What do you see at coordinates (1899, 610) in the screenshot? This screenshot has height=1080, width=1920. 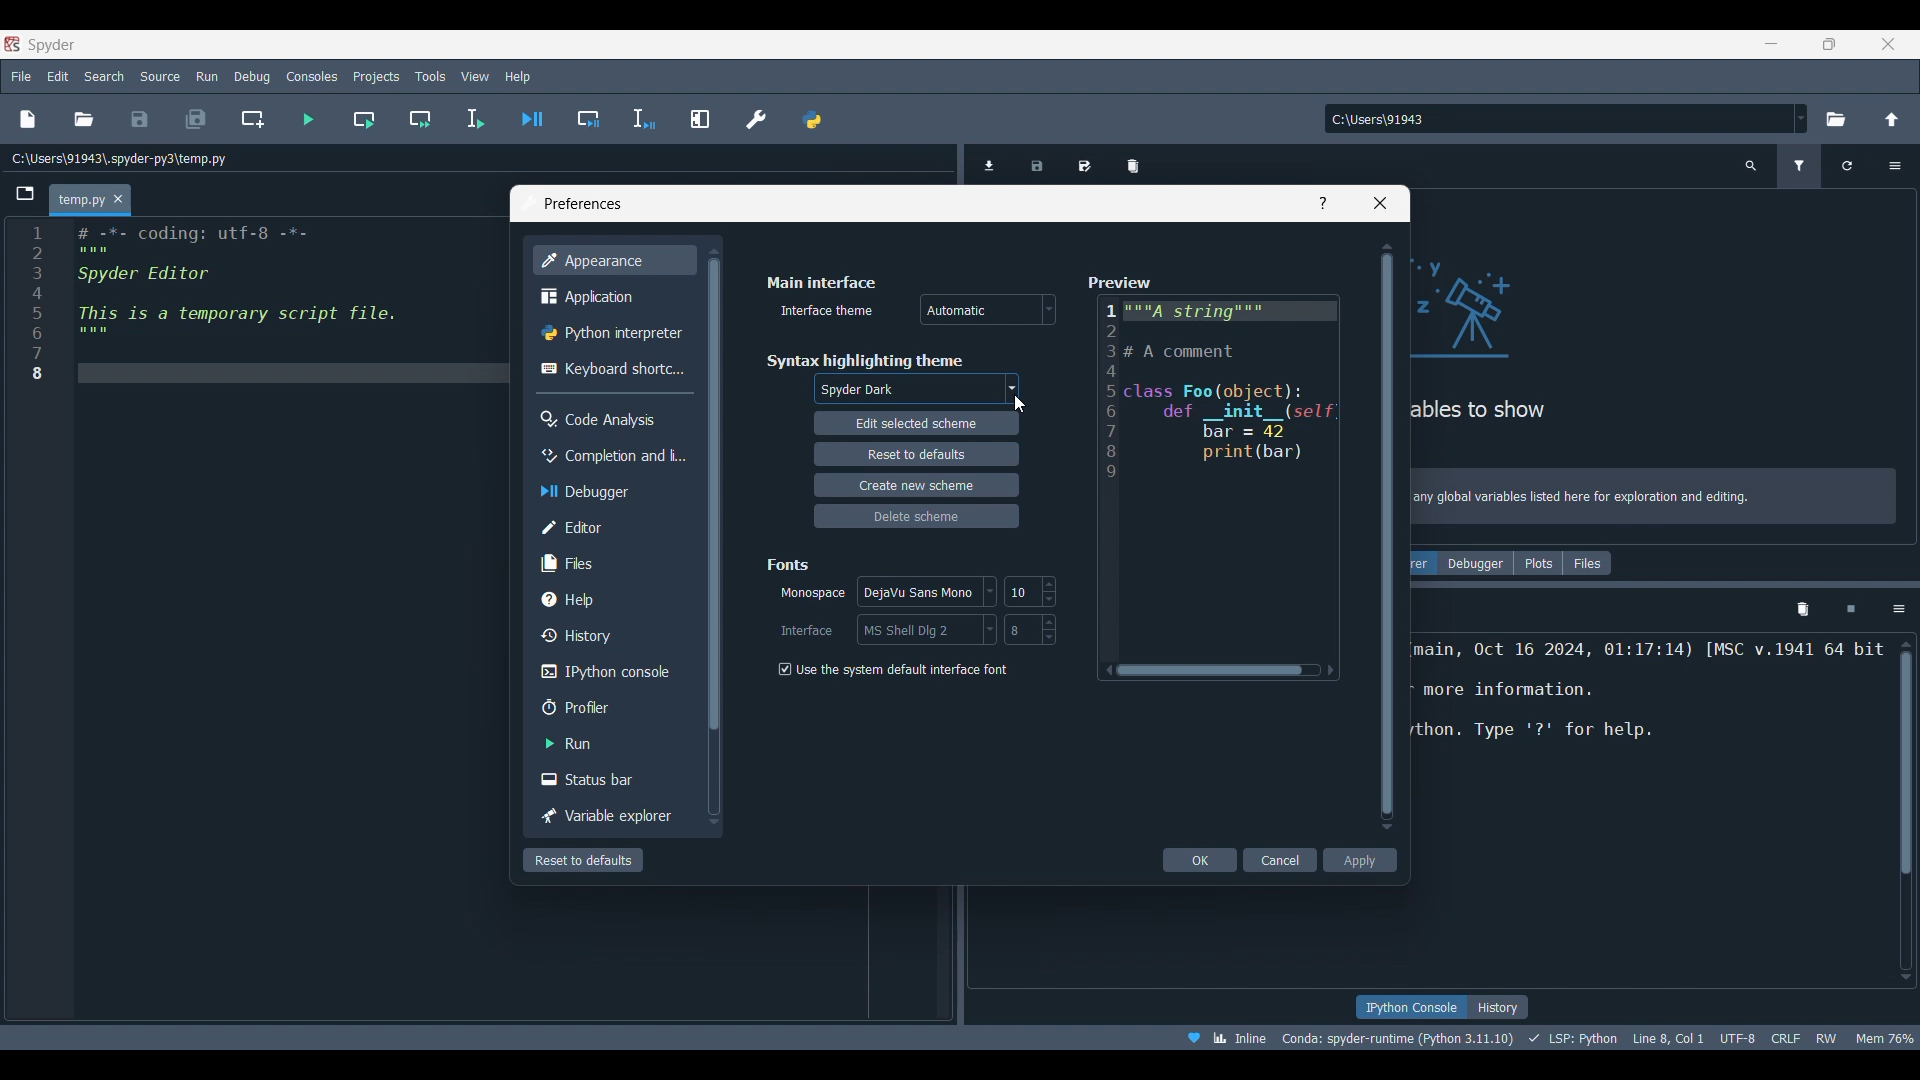 I see `Options` at bounding box center [1899, 610].